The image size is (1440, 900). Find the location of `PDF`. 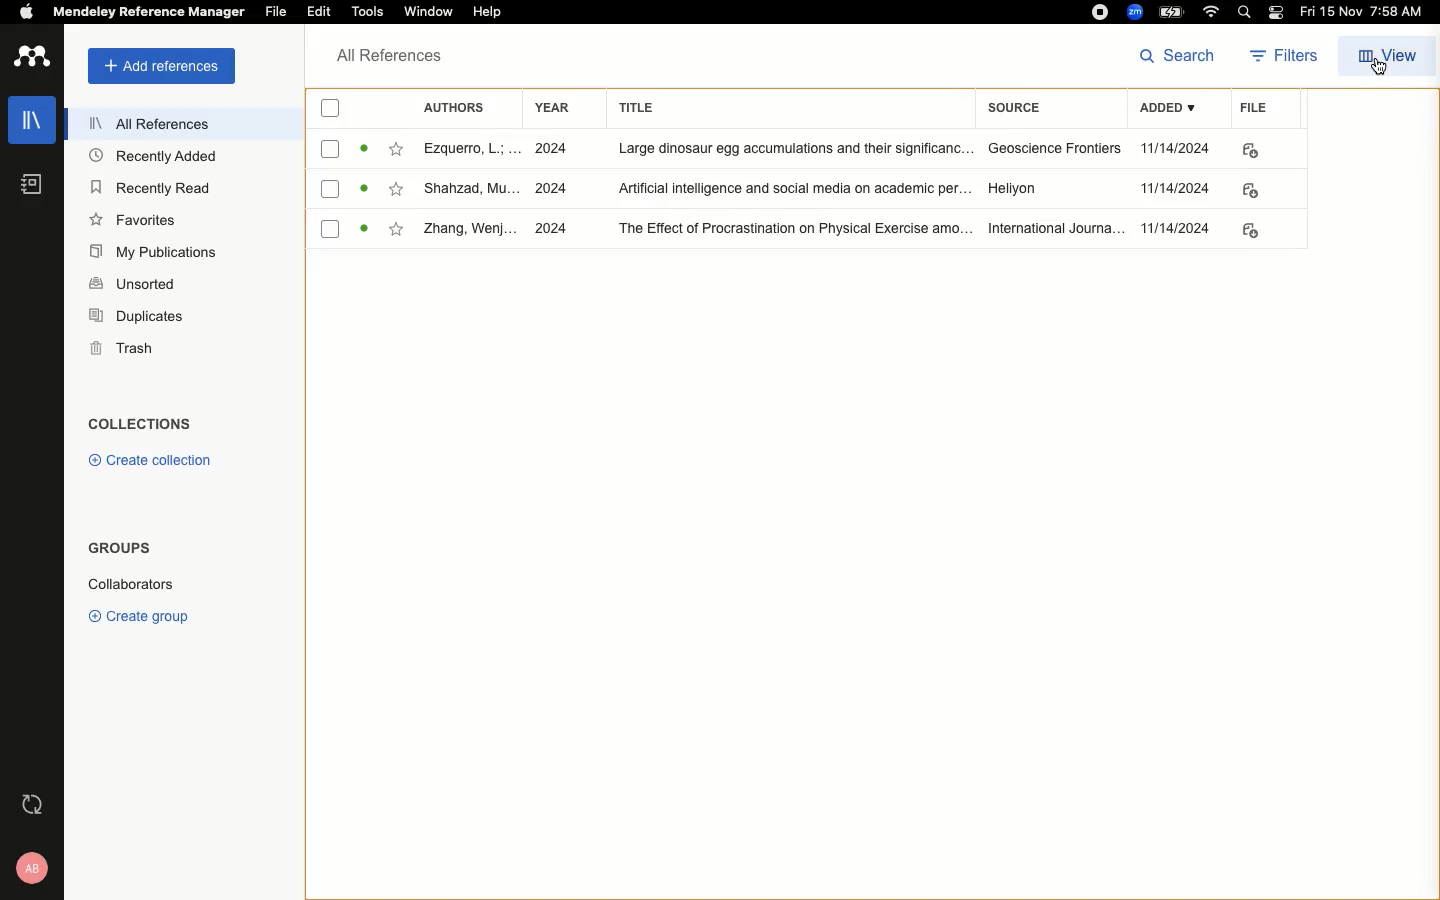

PDF is located at coordinates (1255, 189).